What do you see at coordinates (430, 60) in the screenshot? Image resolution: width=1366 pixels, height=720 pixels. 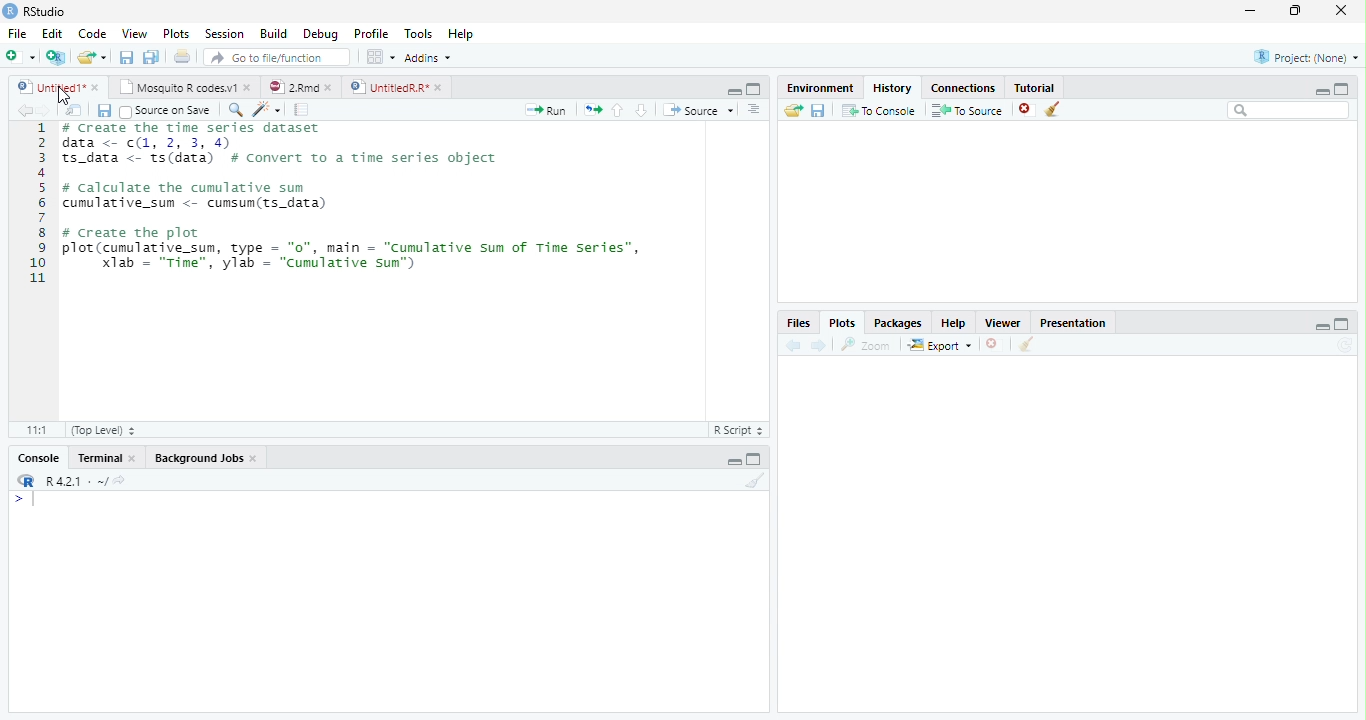 I see `Addins` at bounding box center [430, 60].